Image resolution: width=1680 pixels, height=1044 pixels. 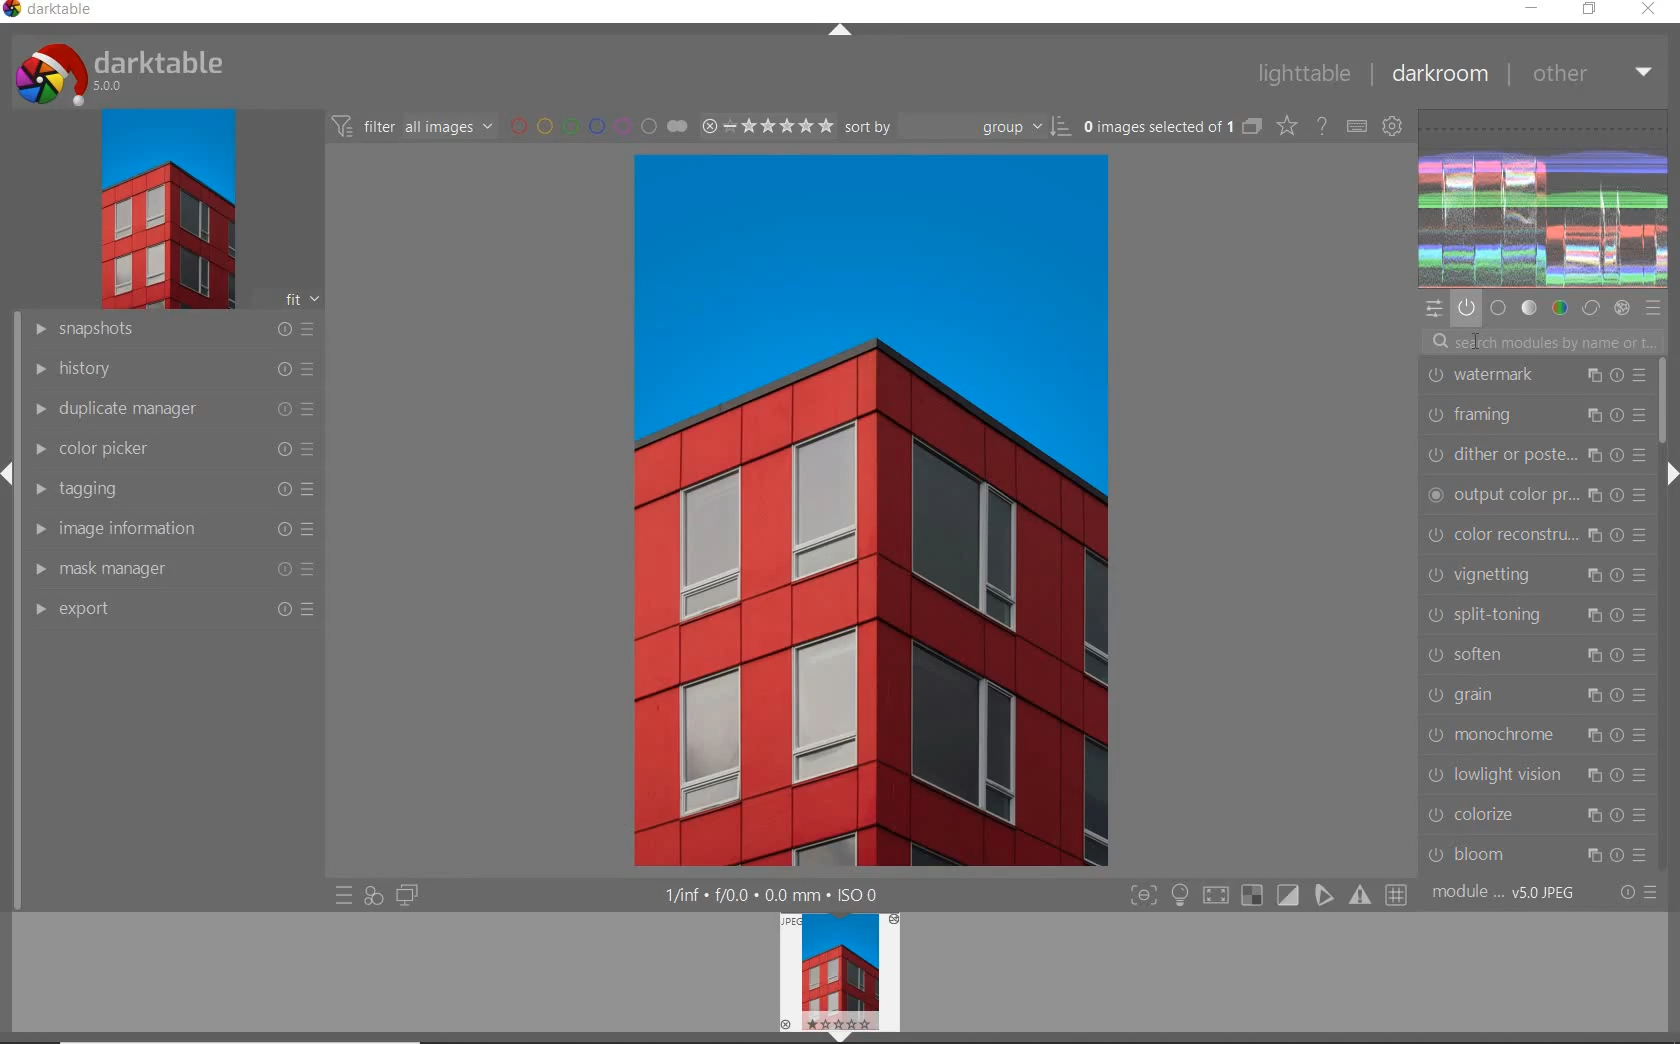 What do you see at coordinates (1537, 456) in the screenshot?
I see `dither or paste` at bounding box center [1537, 456].